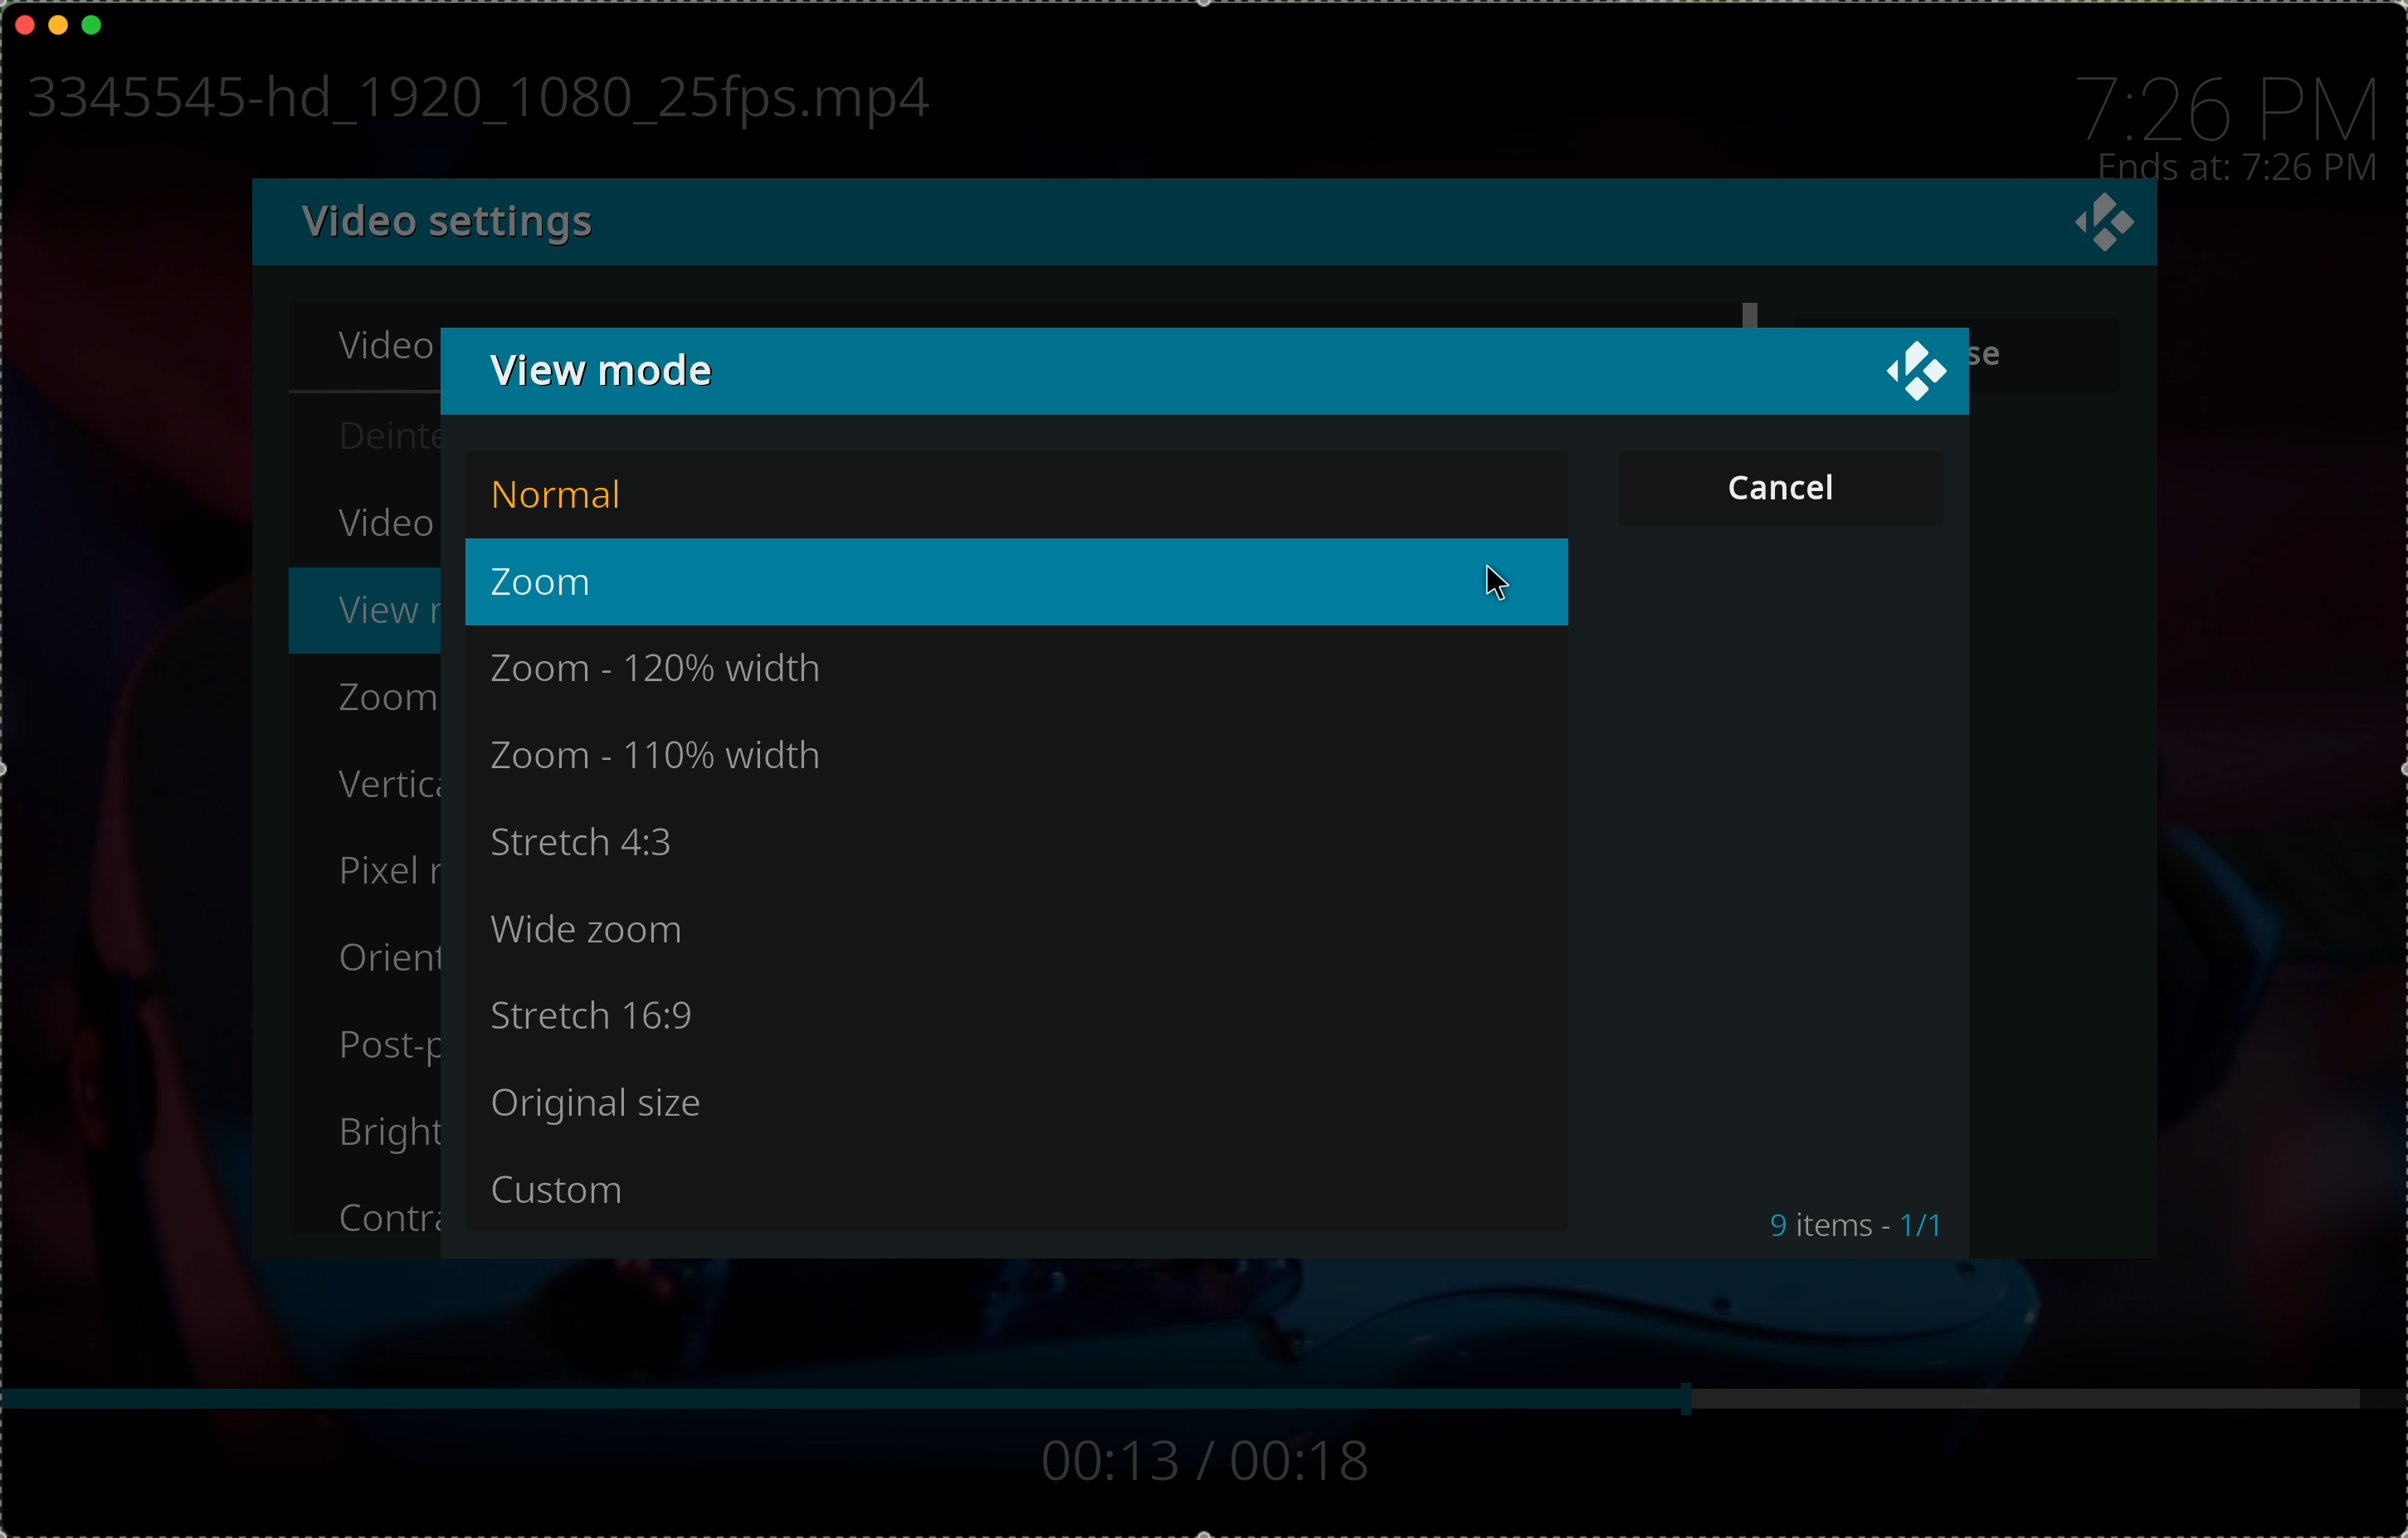 The height and width of the screenshot is (1538, 2408). Describe the element at coordinates (664, 757) in the screenshot. I see `zoom - 110% width` at that location.